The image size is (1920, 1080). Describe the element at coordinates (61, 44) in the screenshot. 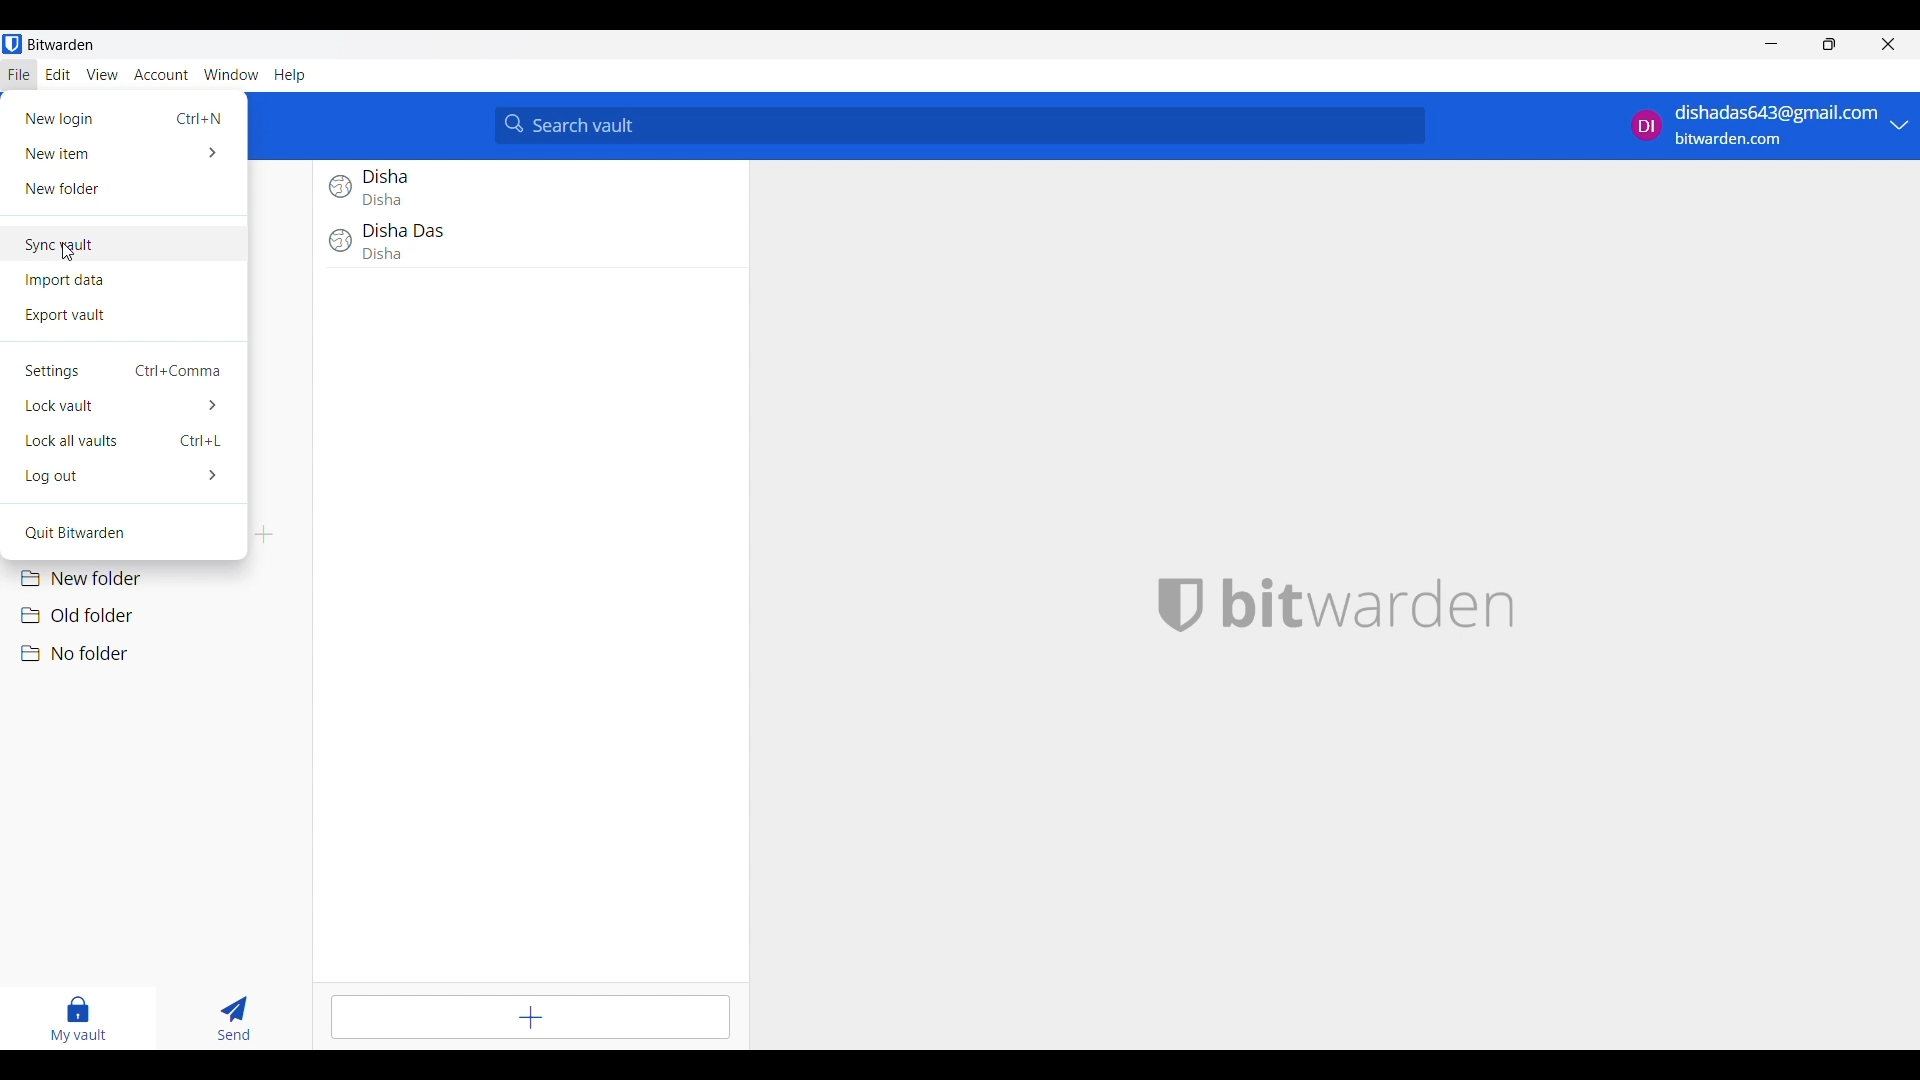

I see `Software name` at that location.